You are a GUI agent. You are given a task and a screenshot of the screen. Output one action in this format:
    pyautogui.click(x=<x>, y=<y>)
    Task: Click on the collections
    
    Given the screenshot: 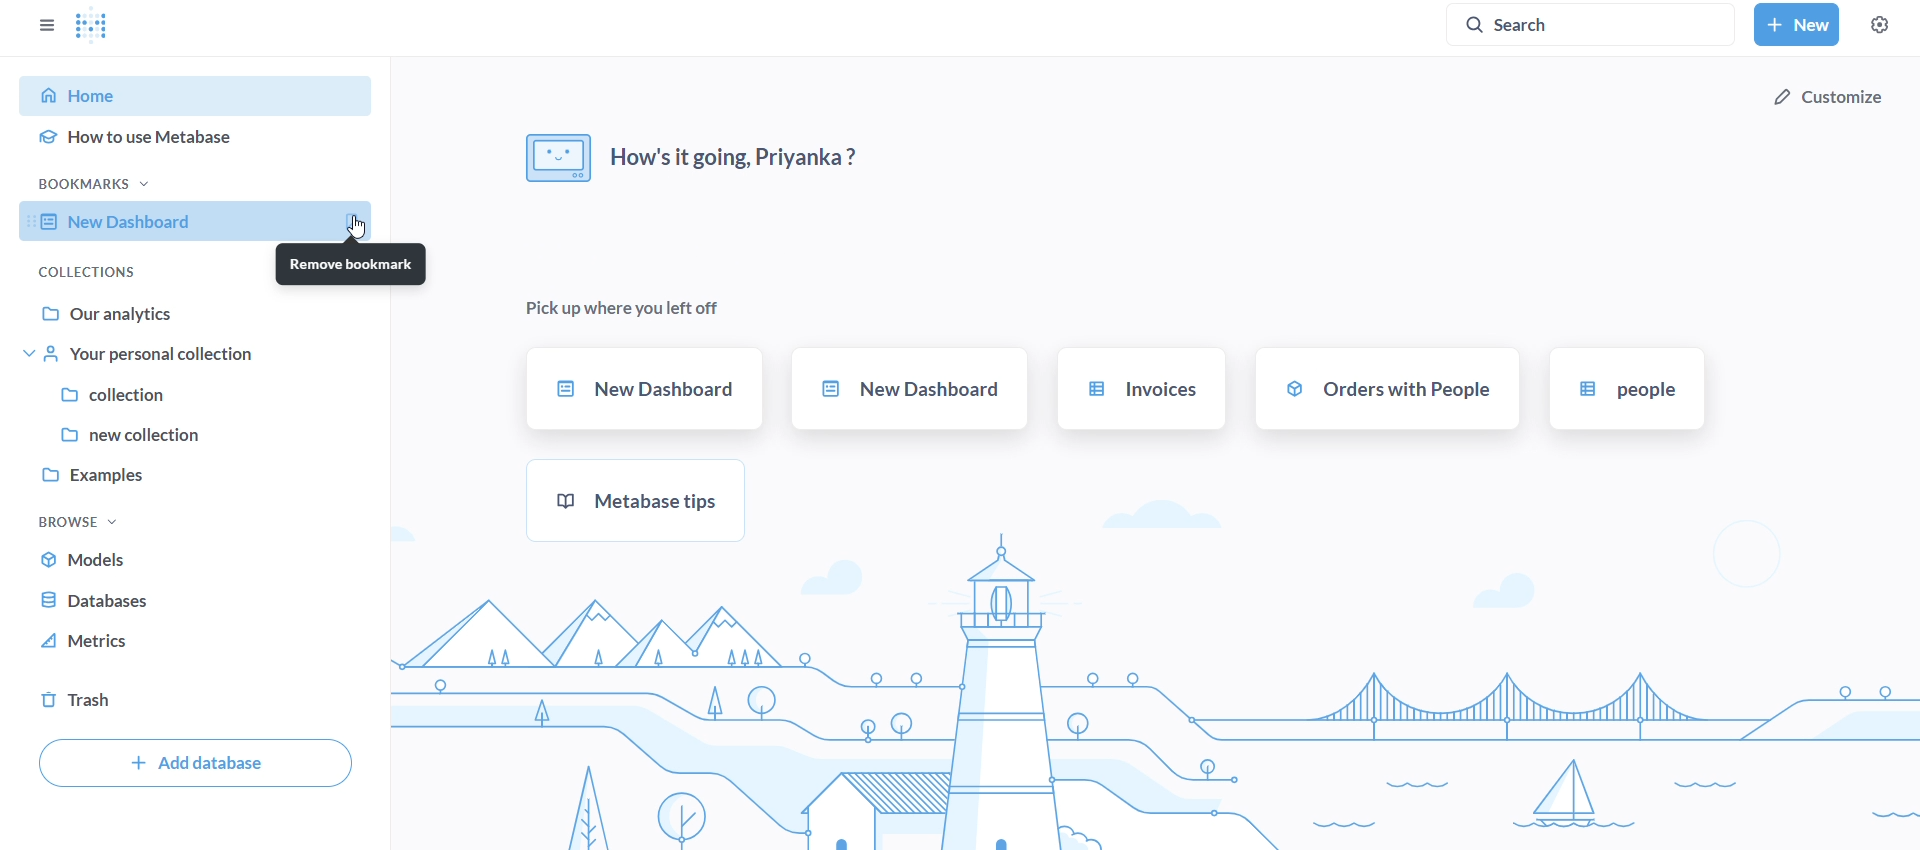 What is the action you would take?
    pyautogui.click(x=85, y=272)
    